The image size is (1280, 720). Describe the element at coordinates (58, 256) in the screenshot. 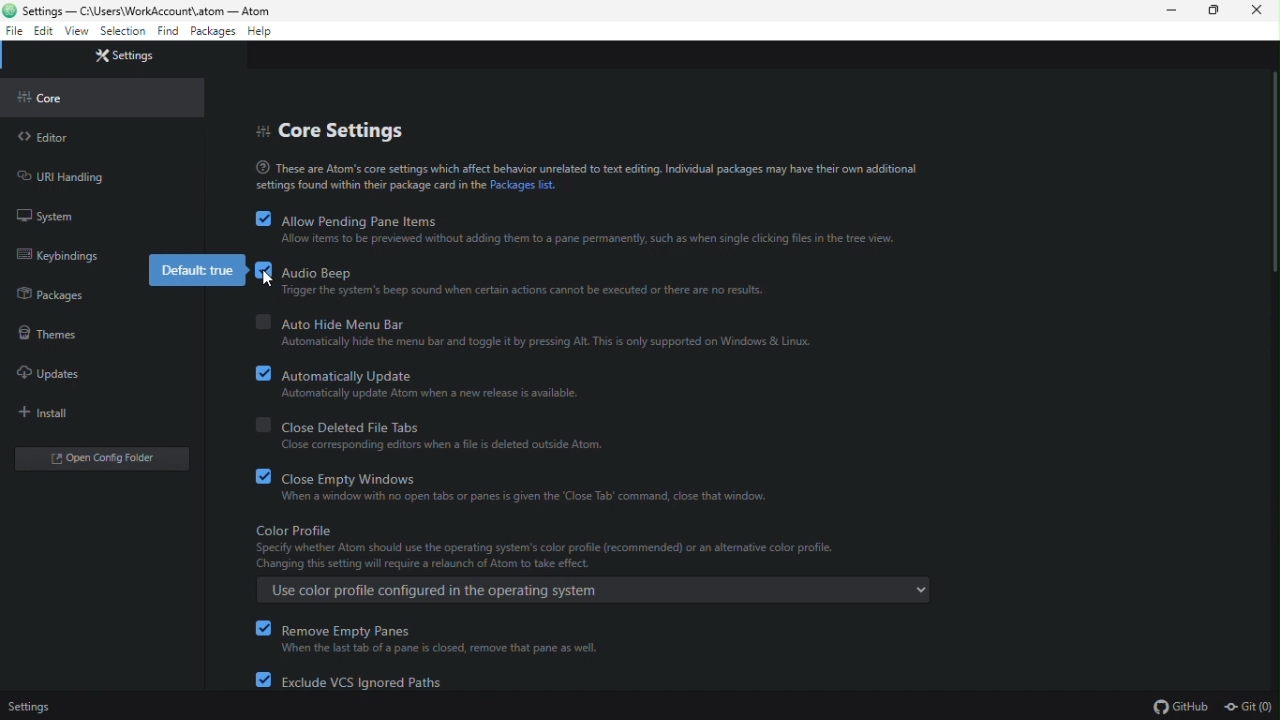

I see `keybinding` at that location.